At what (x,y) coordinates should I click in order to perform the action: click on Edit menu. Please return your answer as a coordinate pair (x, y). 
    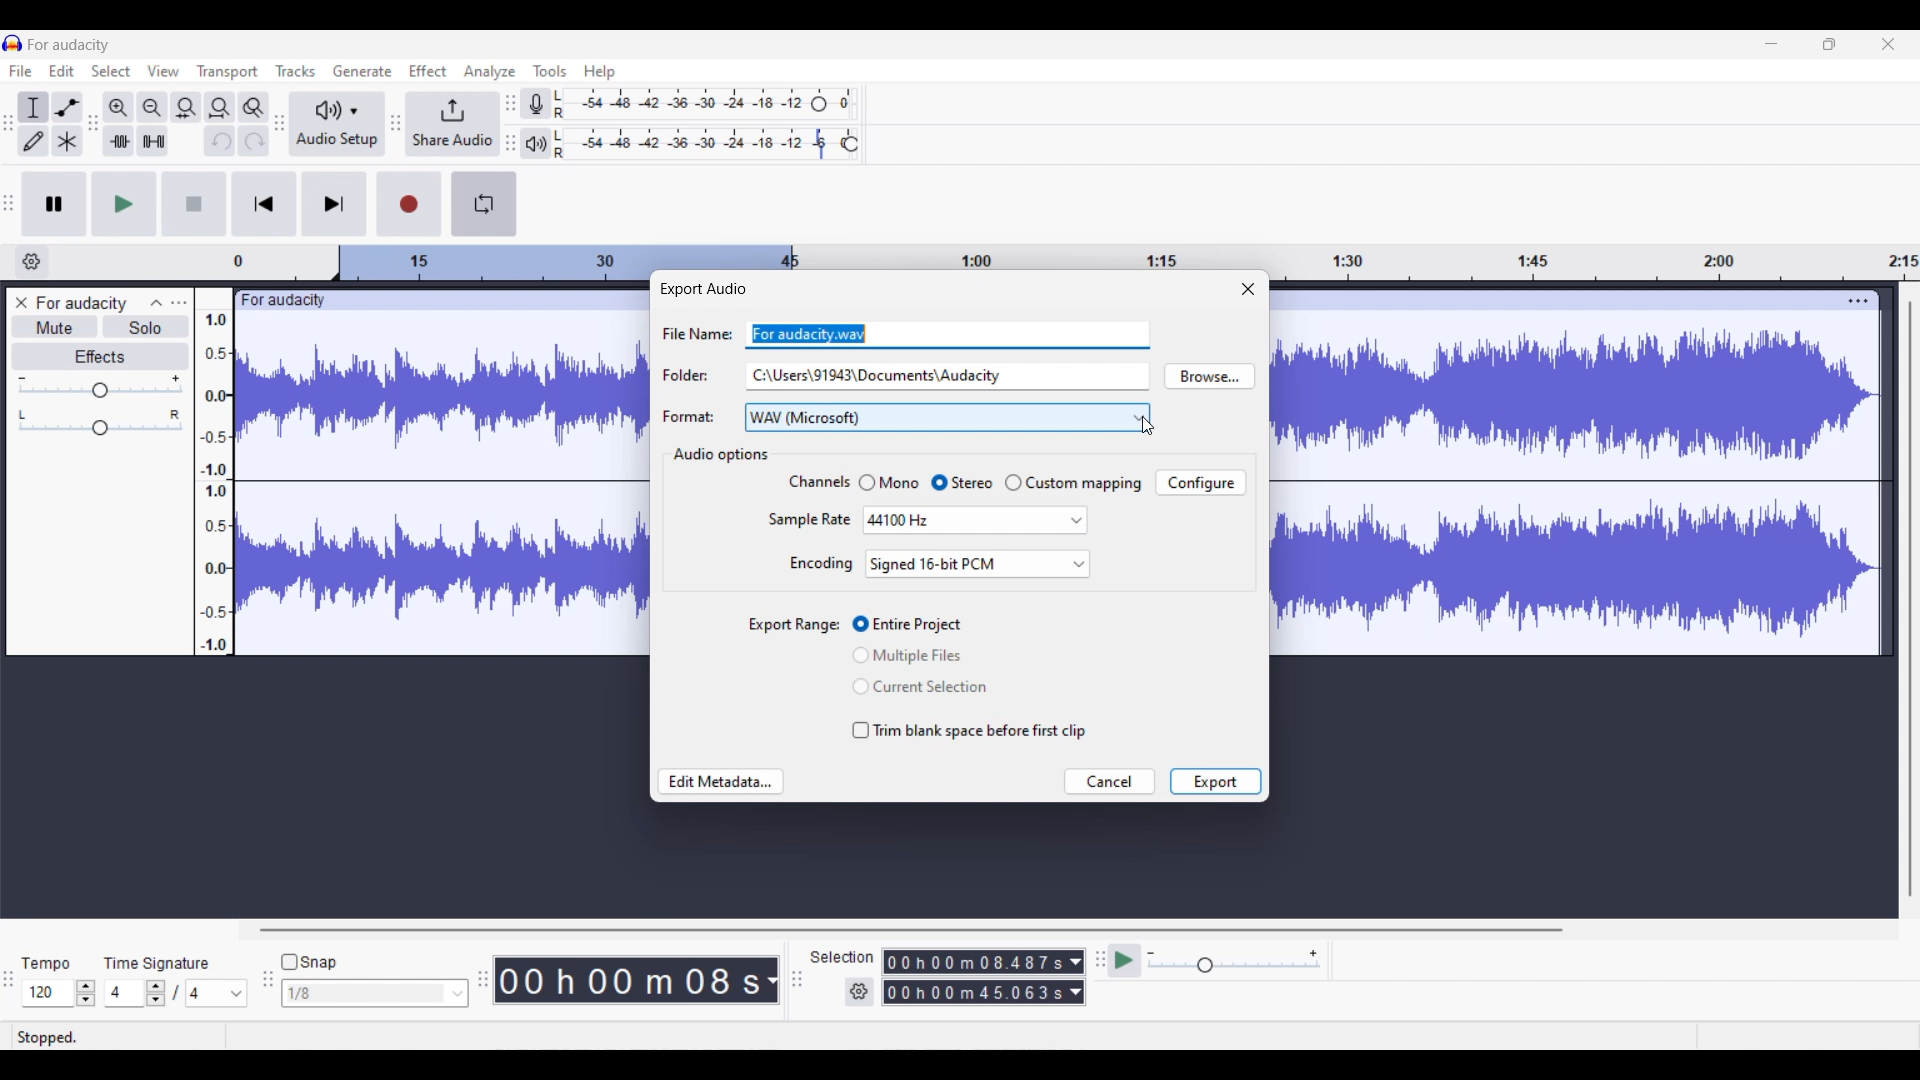
    Looking at the image, I should click on (61, 71).